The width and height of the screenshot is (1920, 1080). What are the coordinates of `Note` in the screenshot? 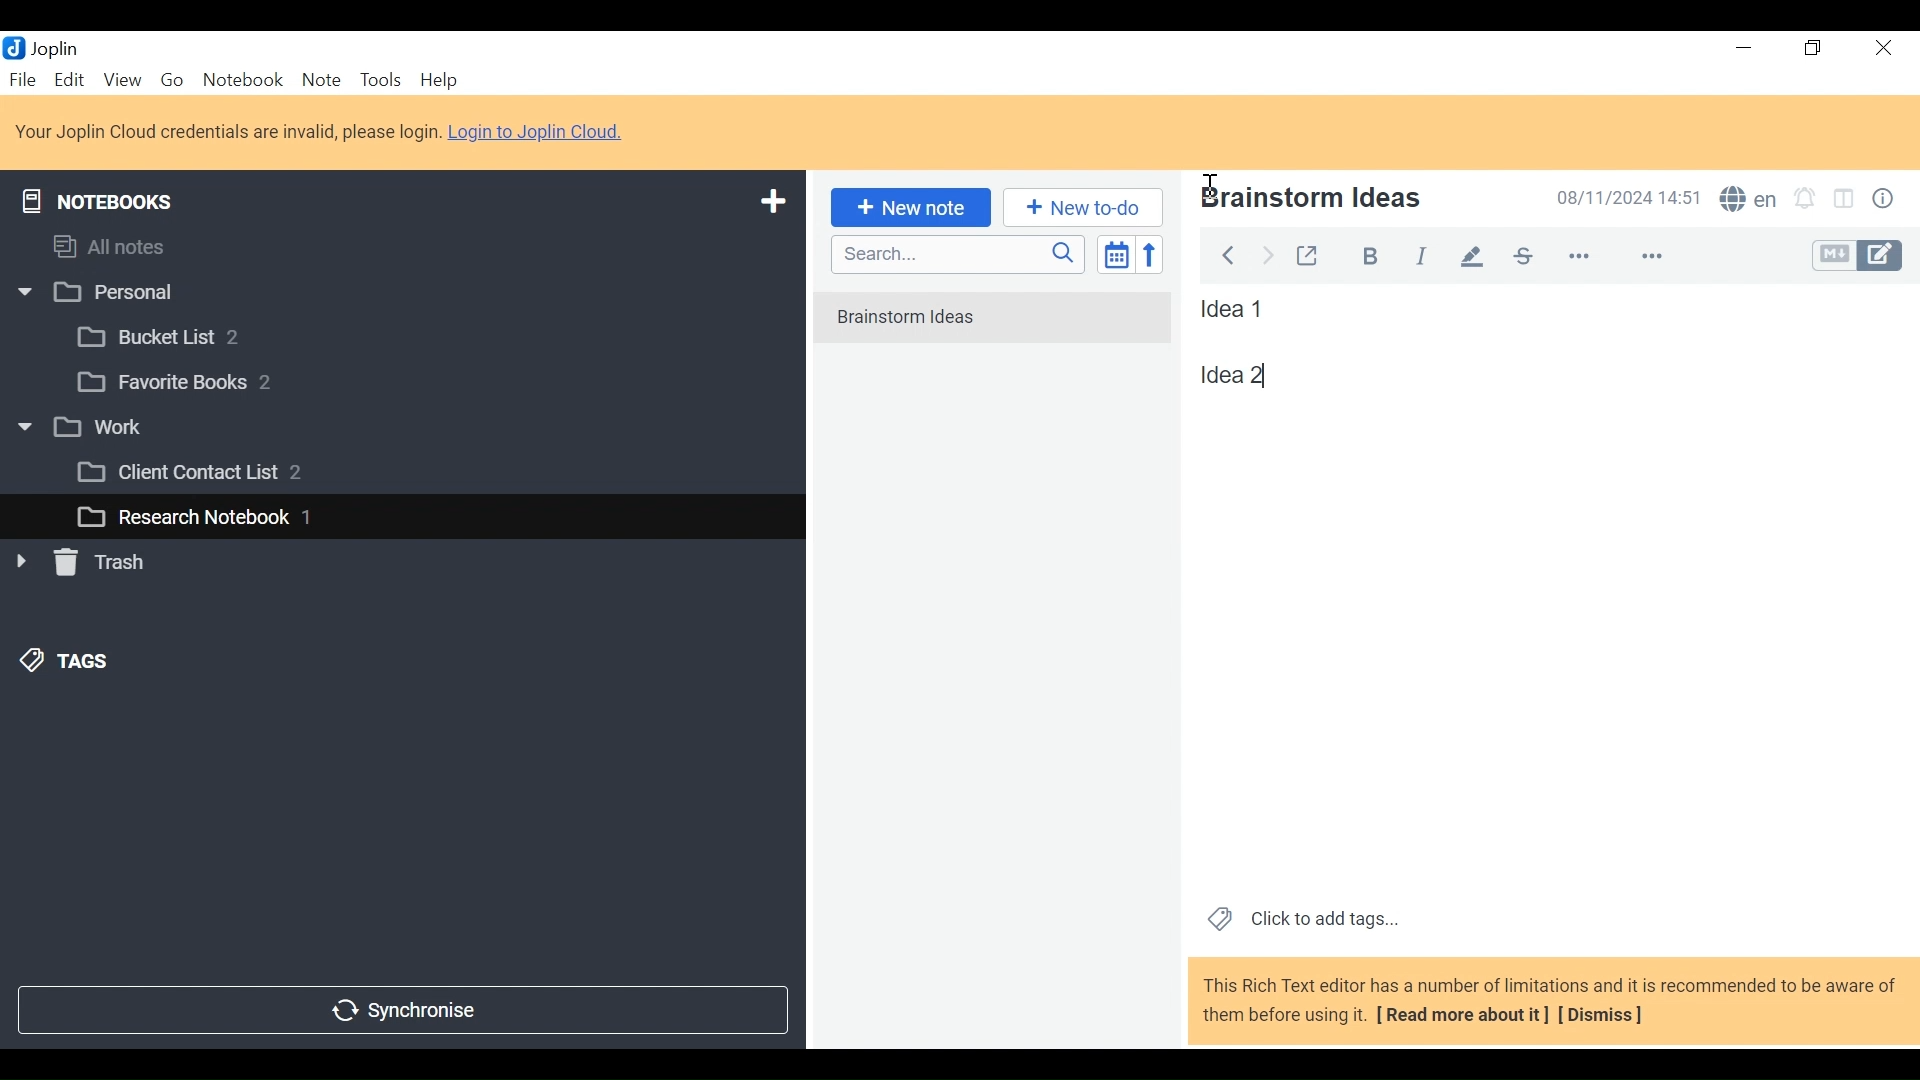 It's located at (321, 79).